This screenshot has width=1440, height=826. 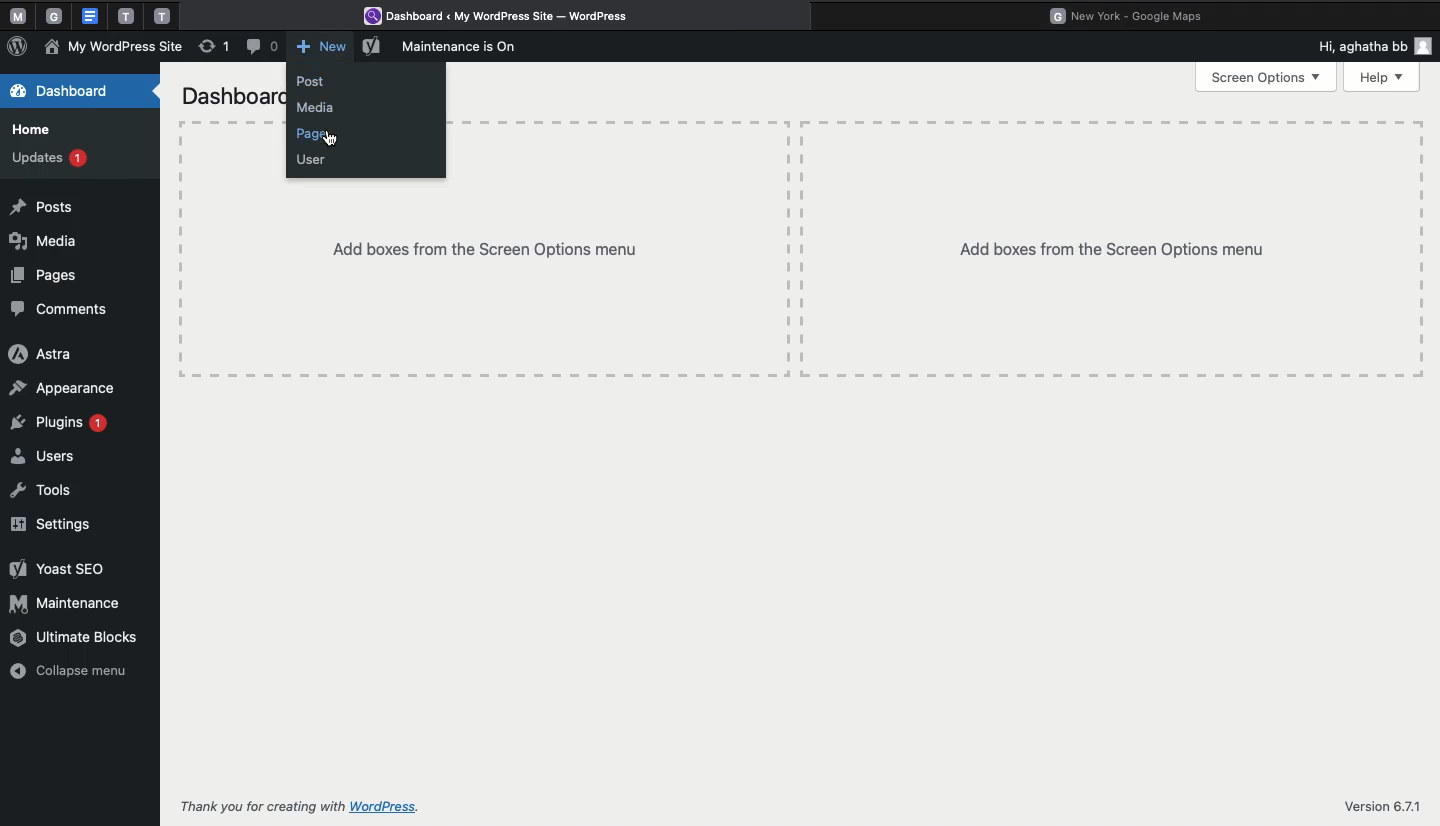 What do you see at coordinates (215, 49) in the screenshot?
I see `Revision` at bounding box center [215, 49].